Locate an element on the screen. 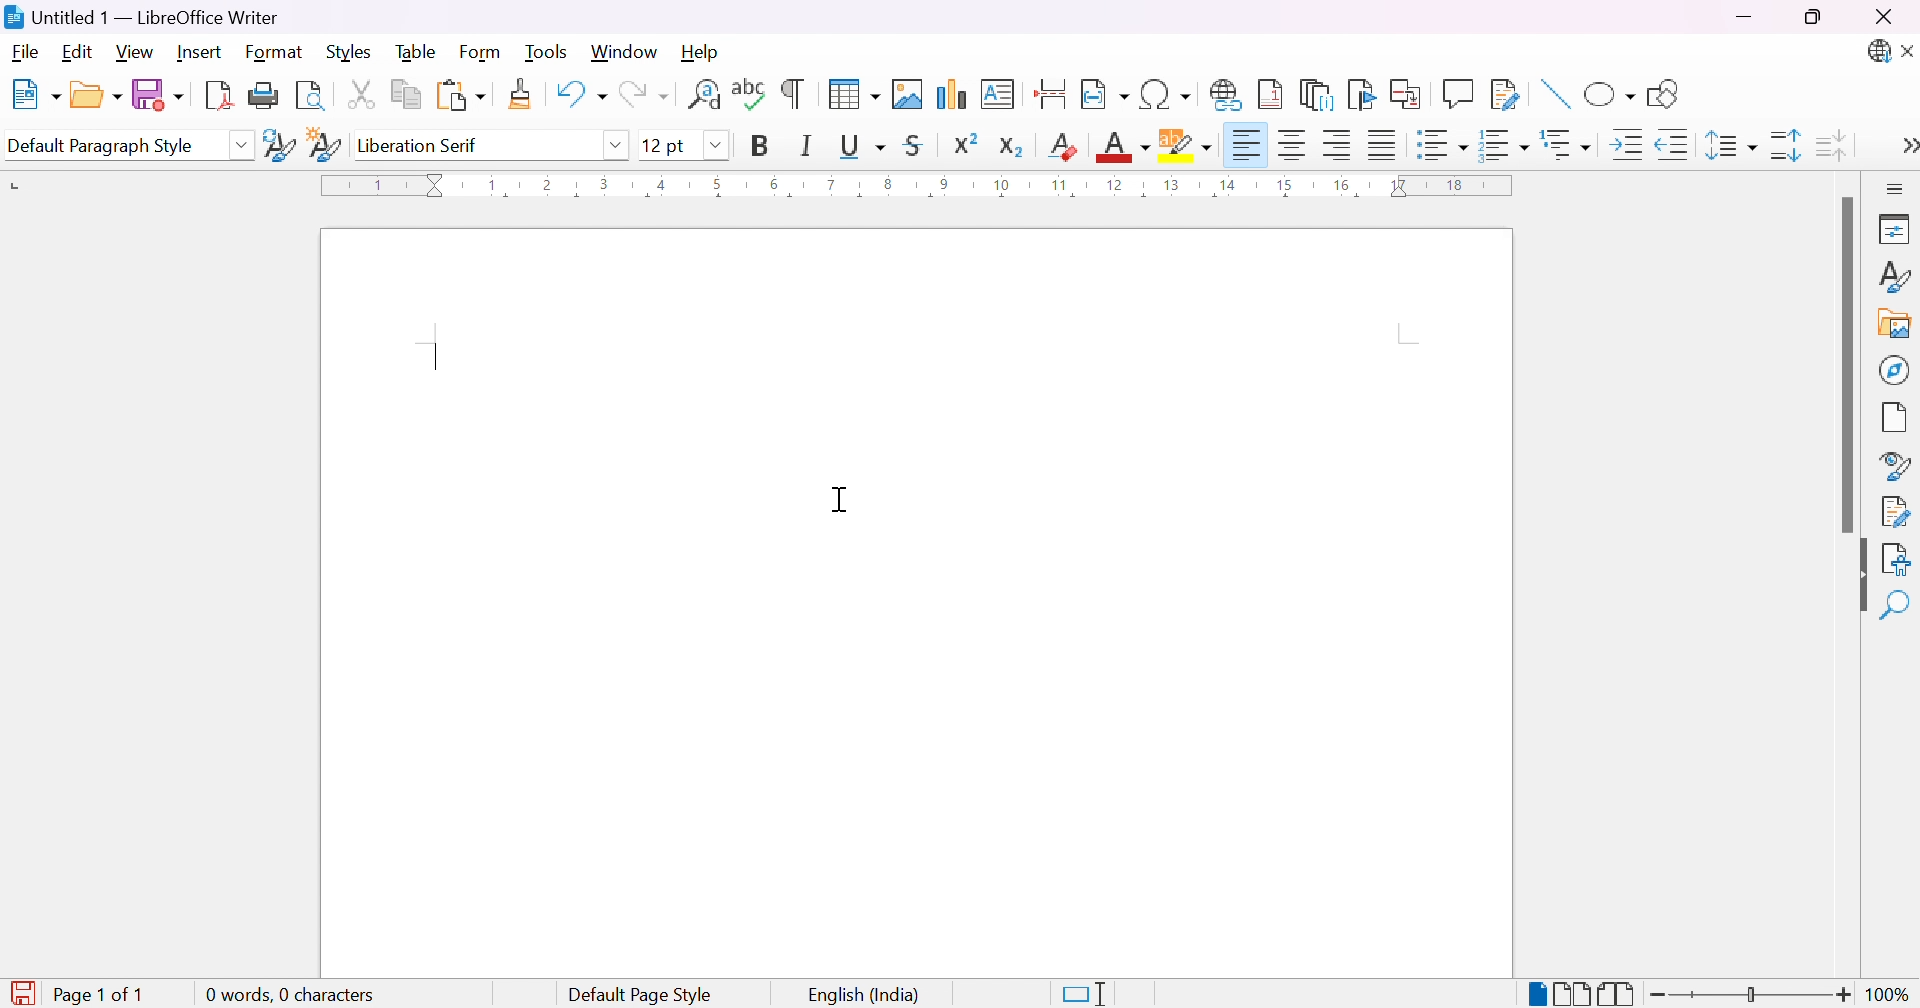  Align center is located at coordinates (1295, 145).